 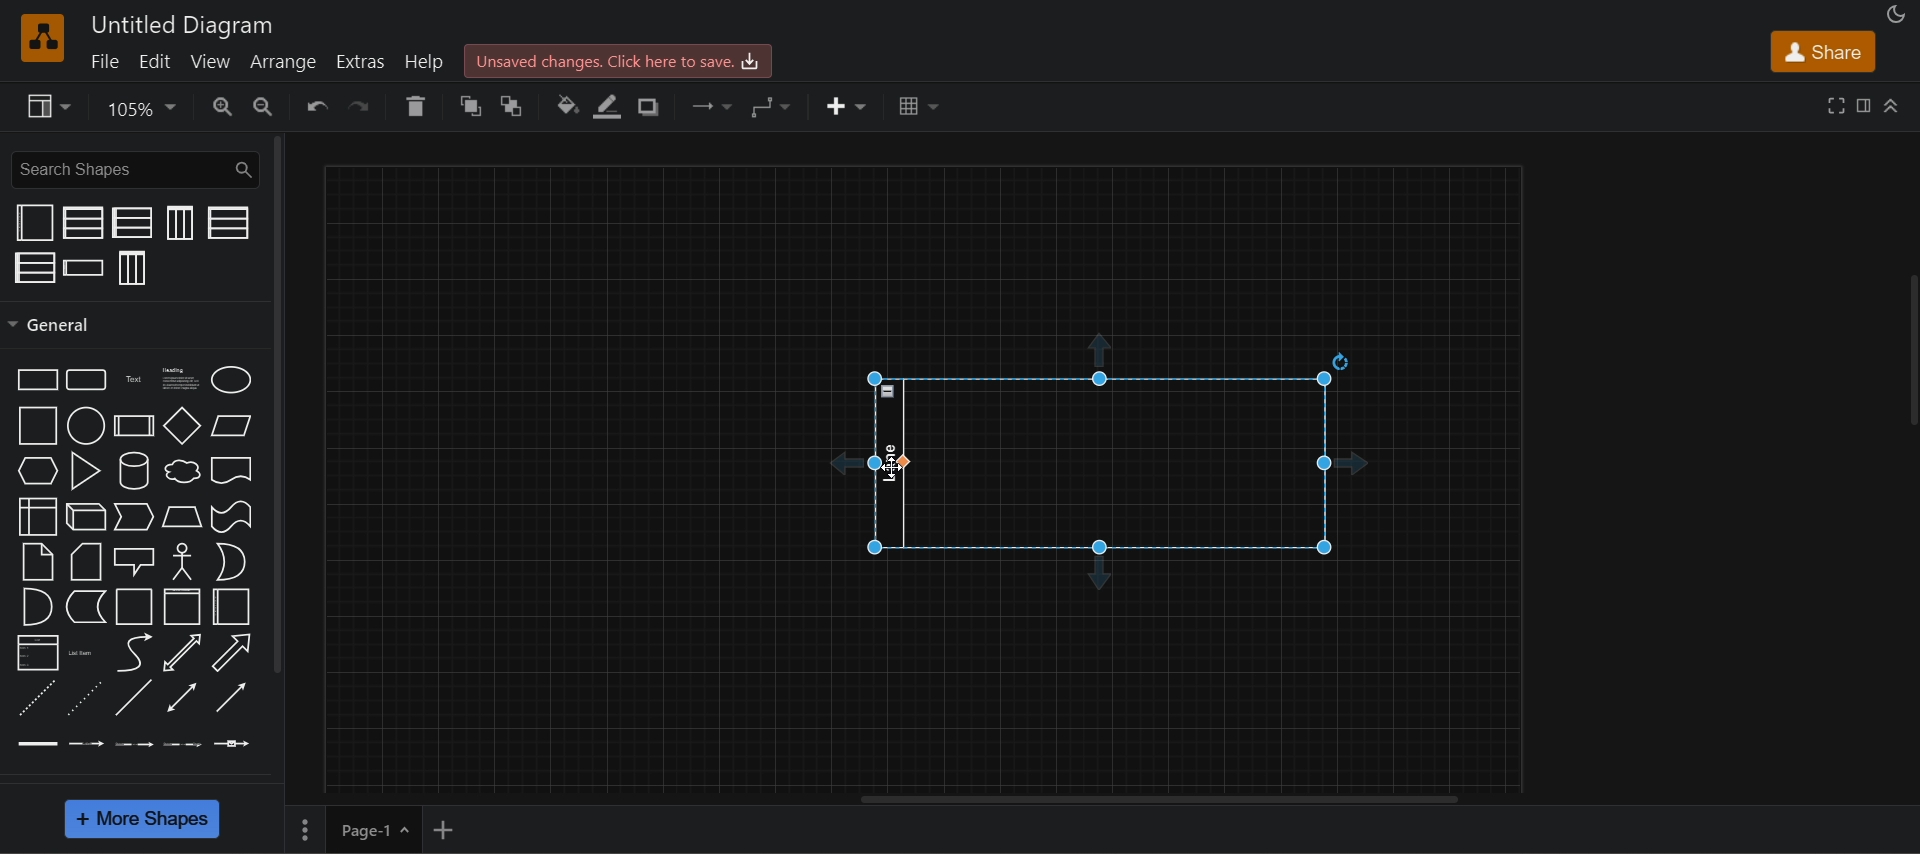 I want to click on dashed line, so click(x=33, y=698).